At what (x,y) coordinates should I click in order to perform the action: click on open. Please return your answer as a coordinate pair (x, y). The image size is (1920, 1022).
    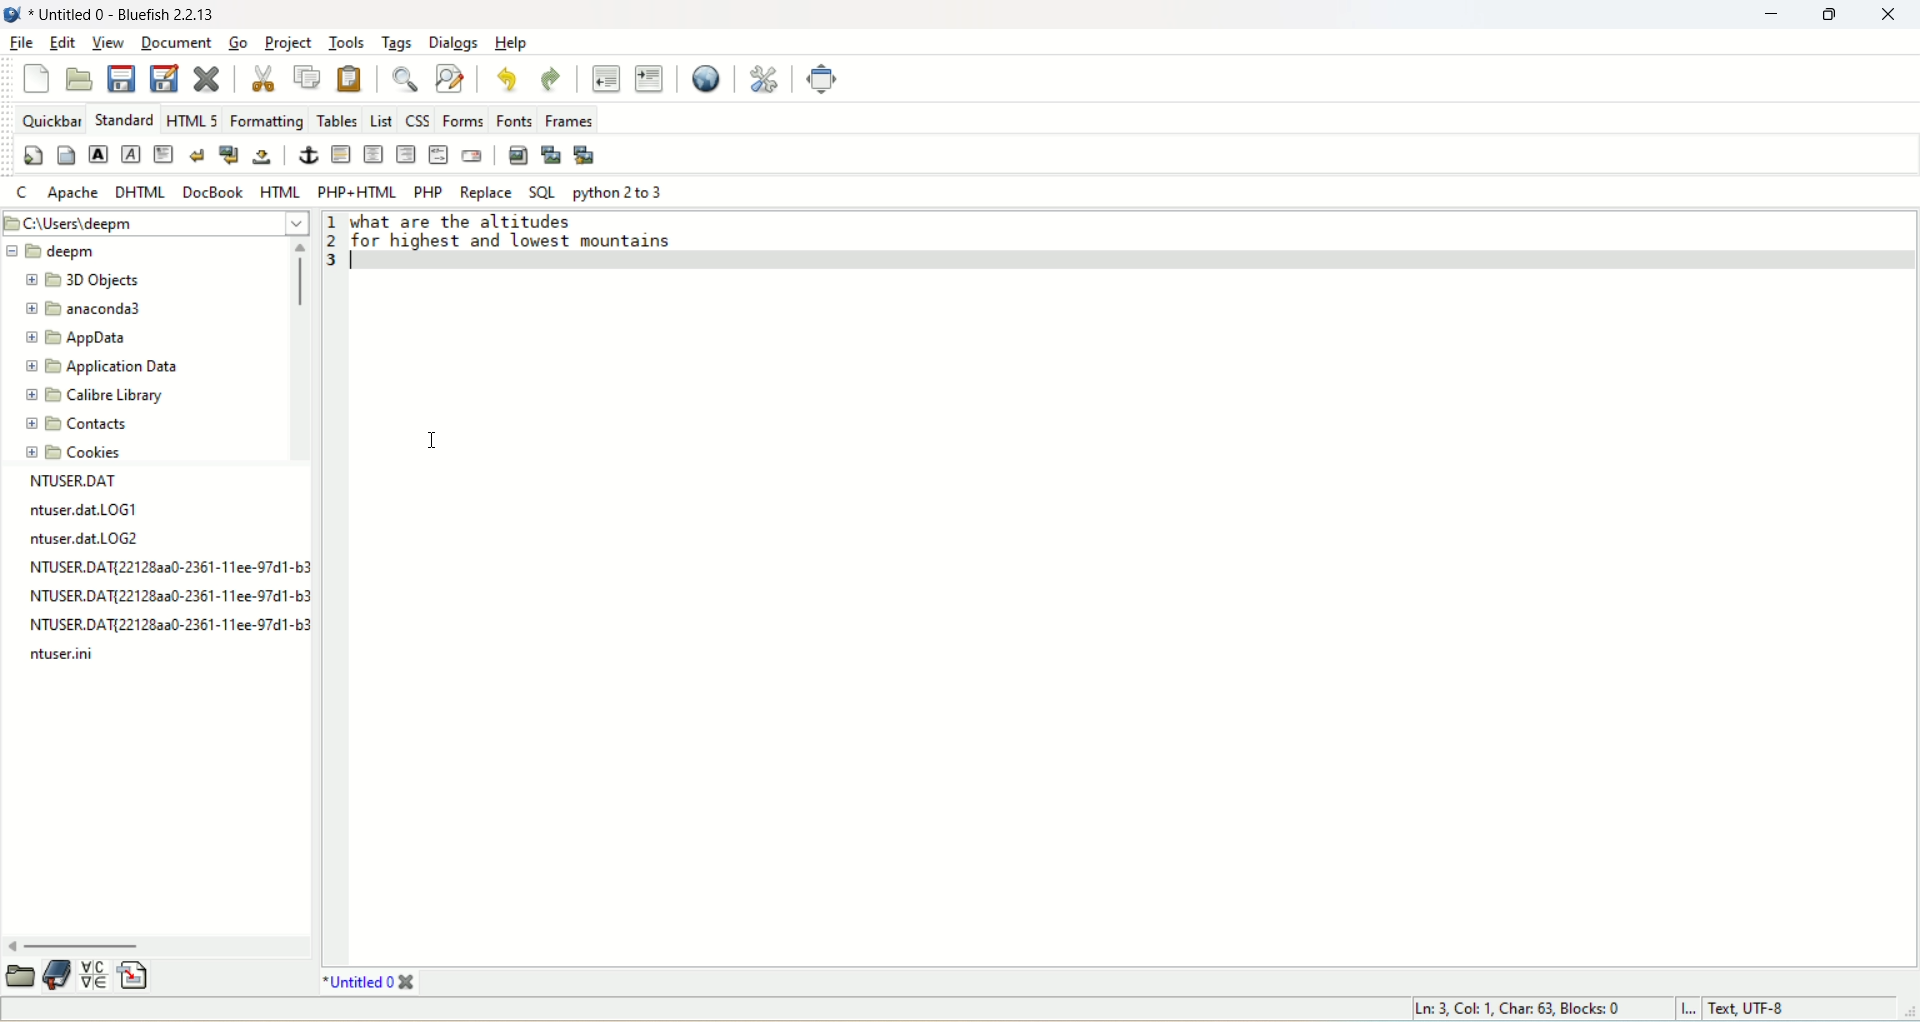
    Looking at the image, I should click on (16, 977).